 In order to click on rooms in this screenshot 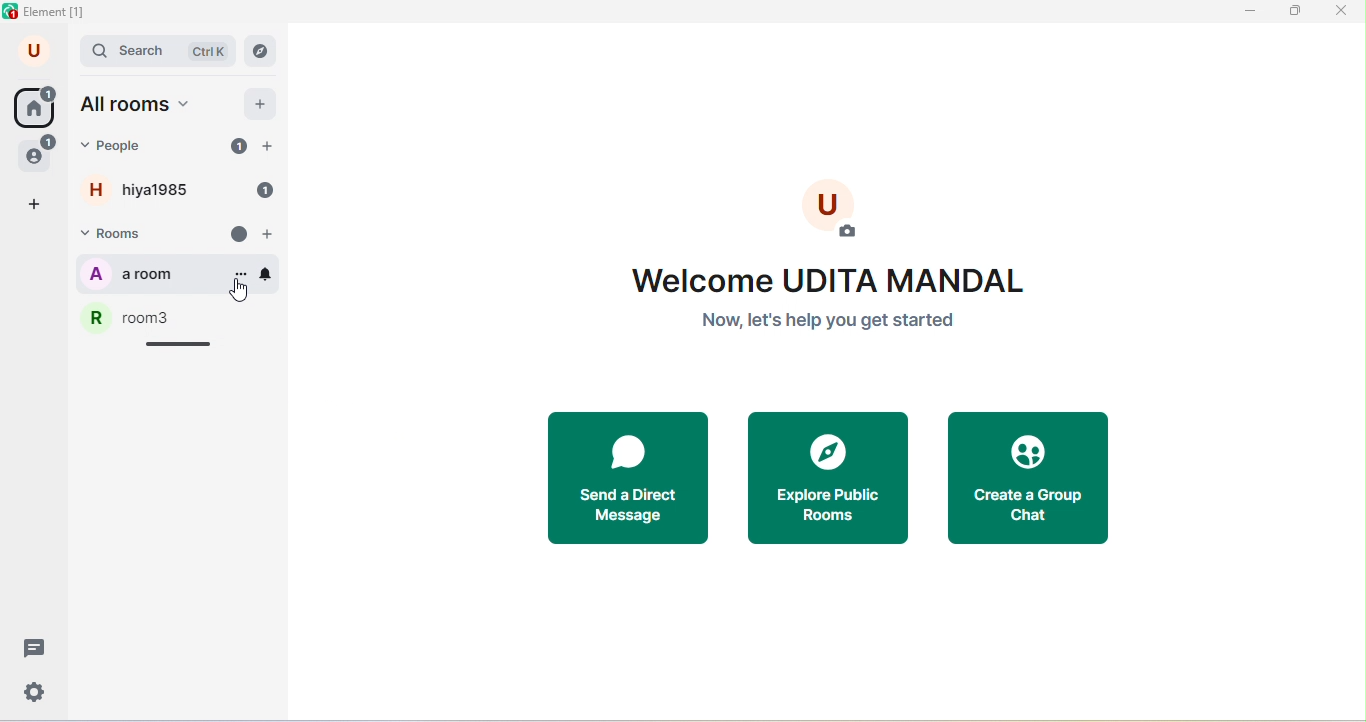, I will do `click(125, 235)`.